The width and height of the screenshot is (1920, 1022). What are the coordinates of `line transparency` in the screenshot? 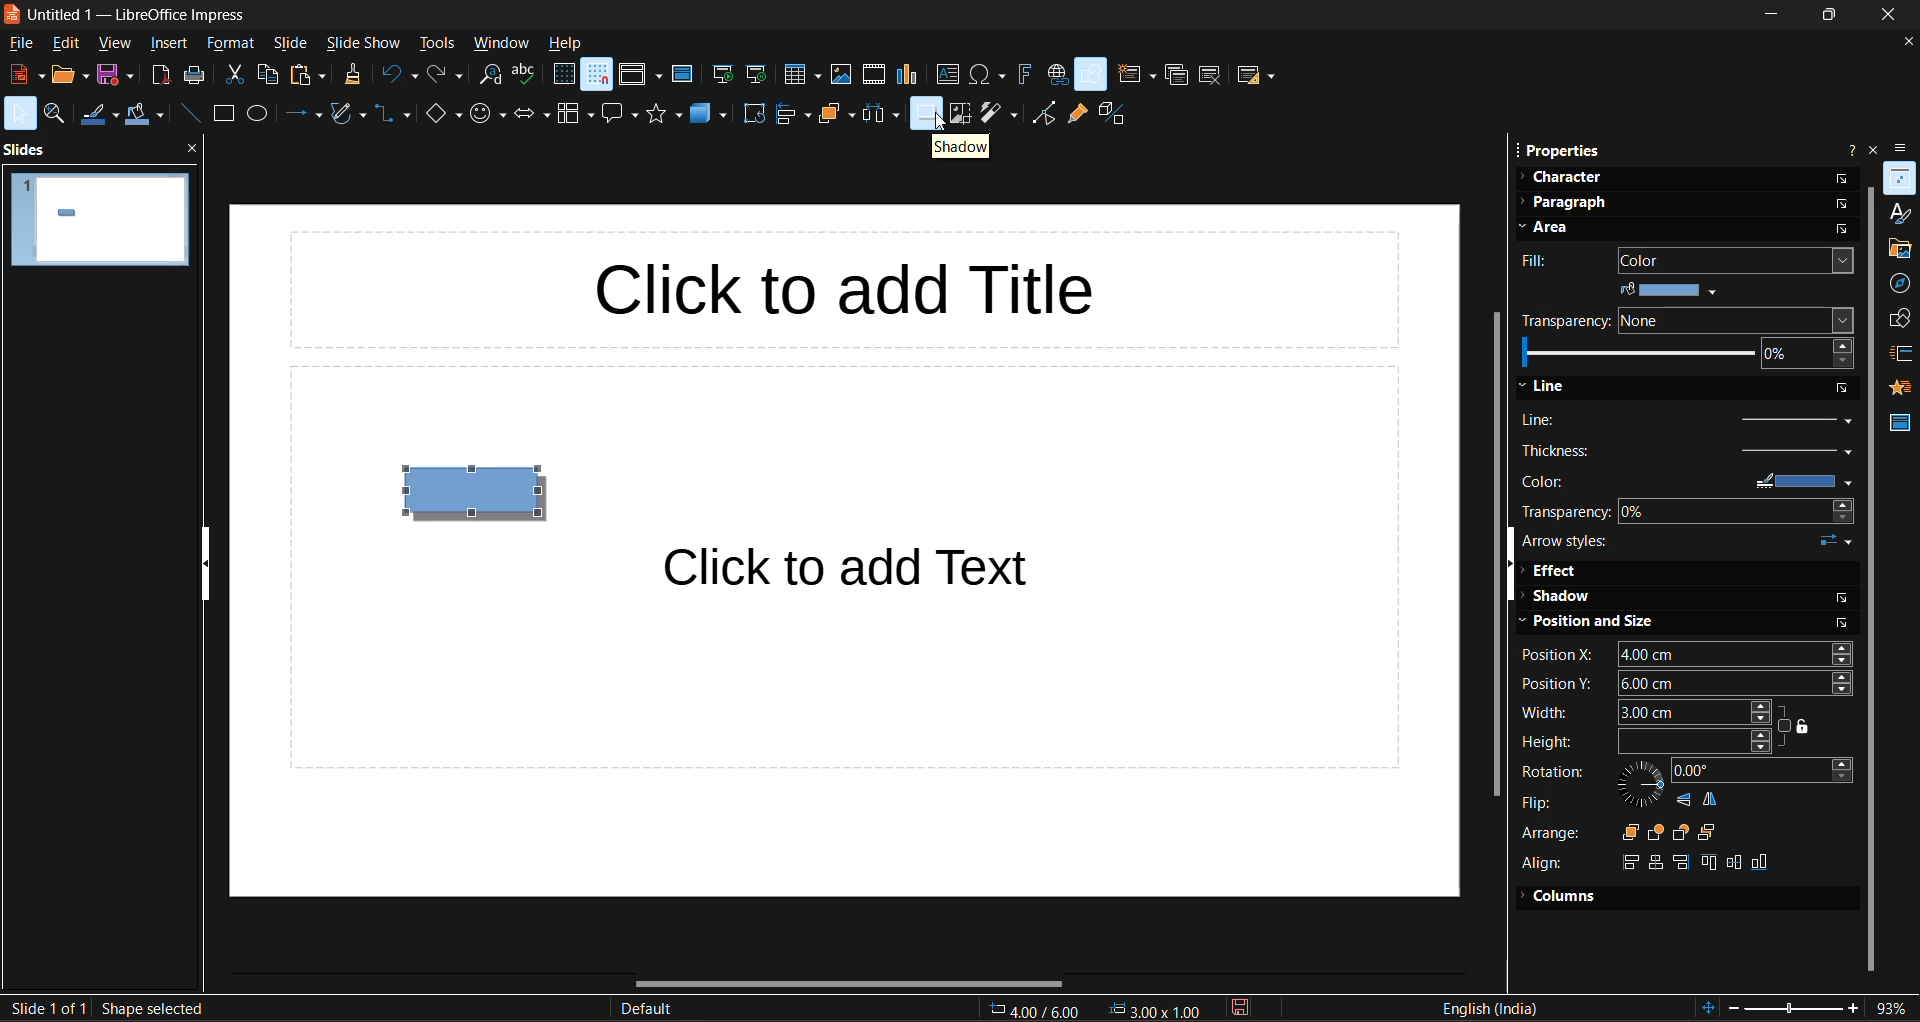 It's located at (1687, 510).